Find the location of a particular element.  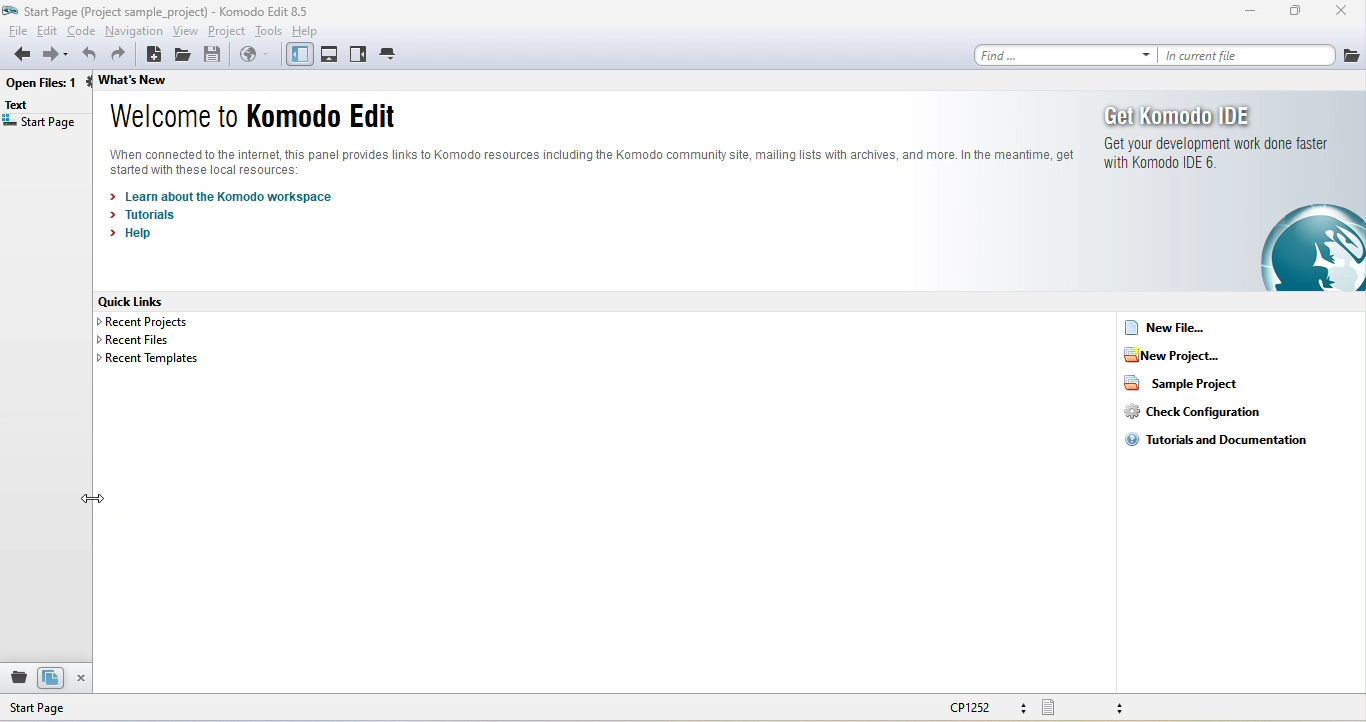

place is located at coordinates (16, 679).